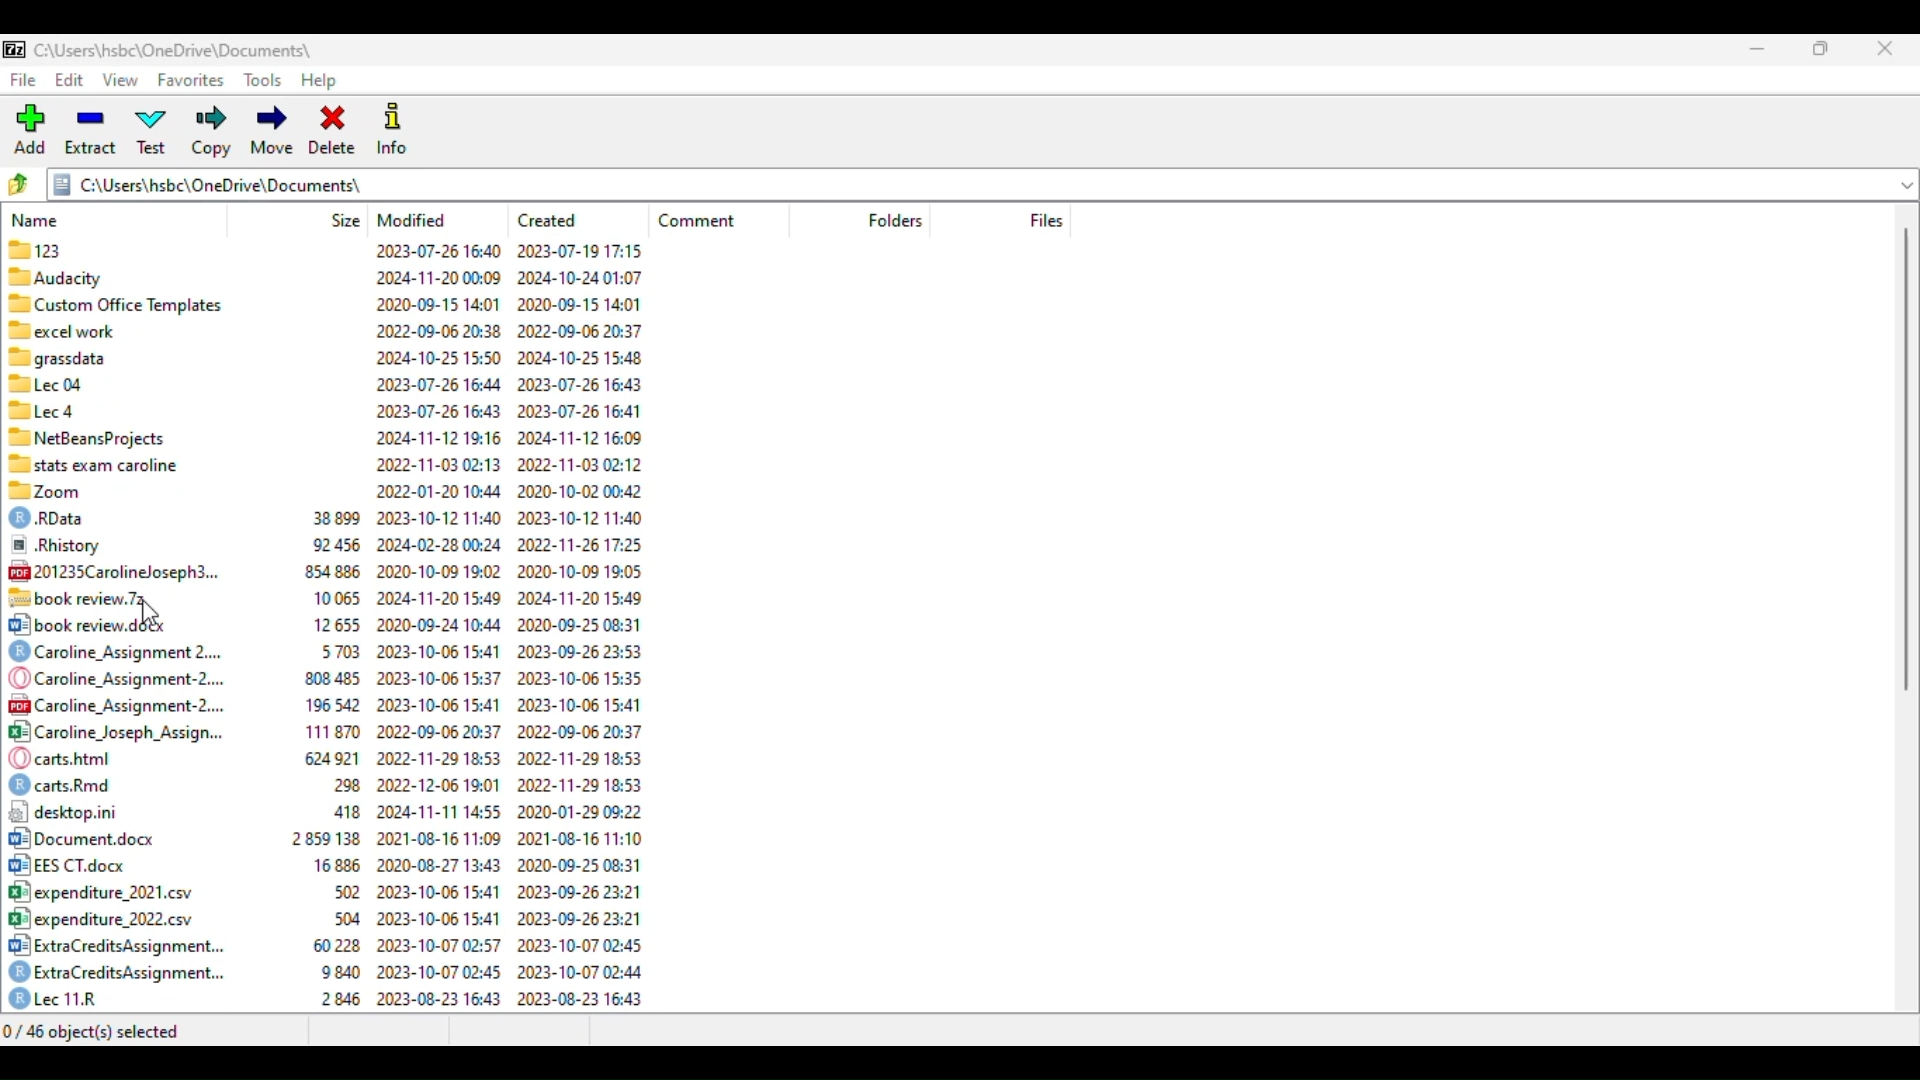 The width and height of the screenshot is (1920, 1080). What do you see at coordinates (321, 515) in the screenshot?
I see `© RData 38899 2023-10-12 11:40 2023-10-12 11:40` at bounding box center [321, 515].